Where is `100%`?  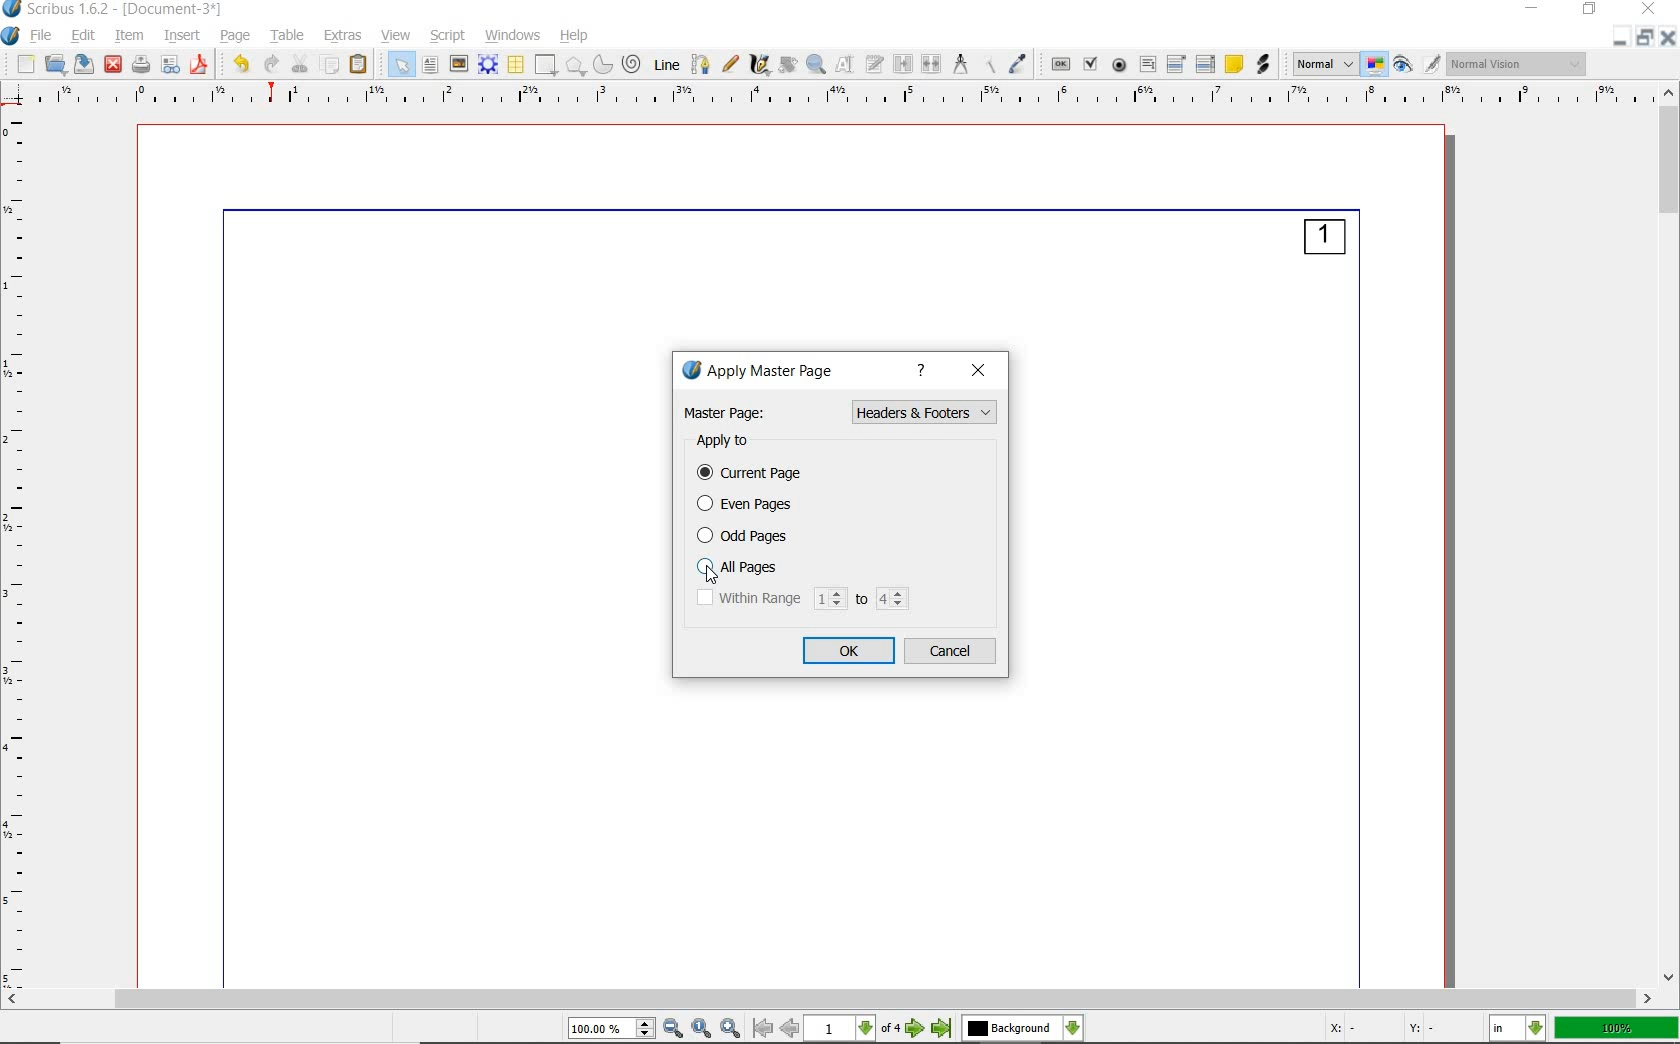
100% is located at coordinates (1618, 1029).